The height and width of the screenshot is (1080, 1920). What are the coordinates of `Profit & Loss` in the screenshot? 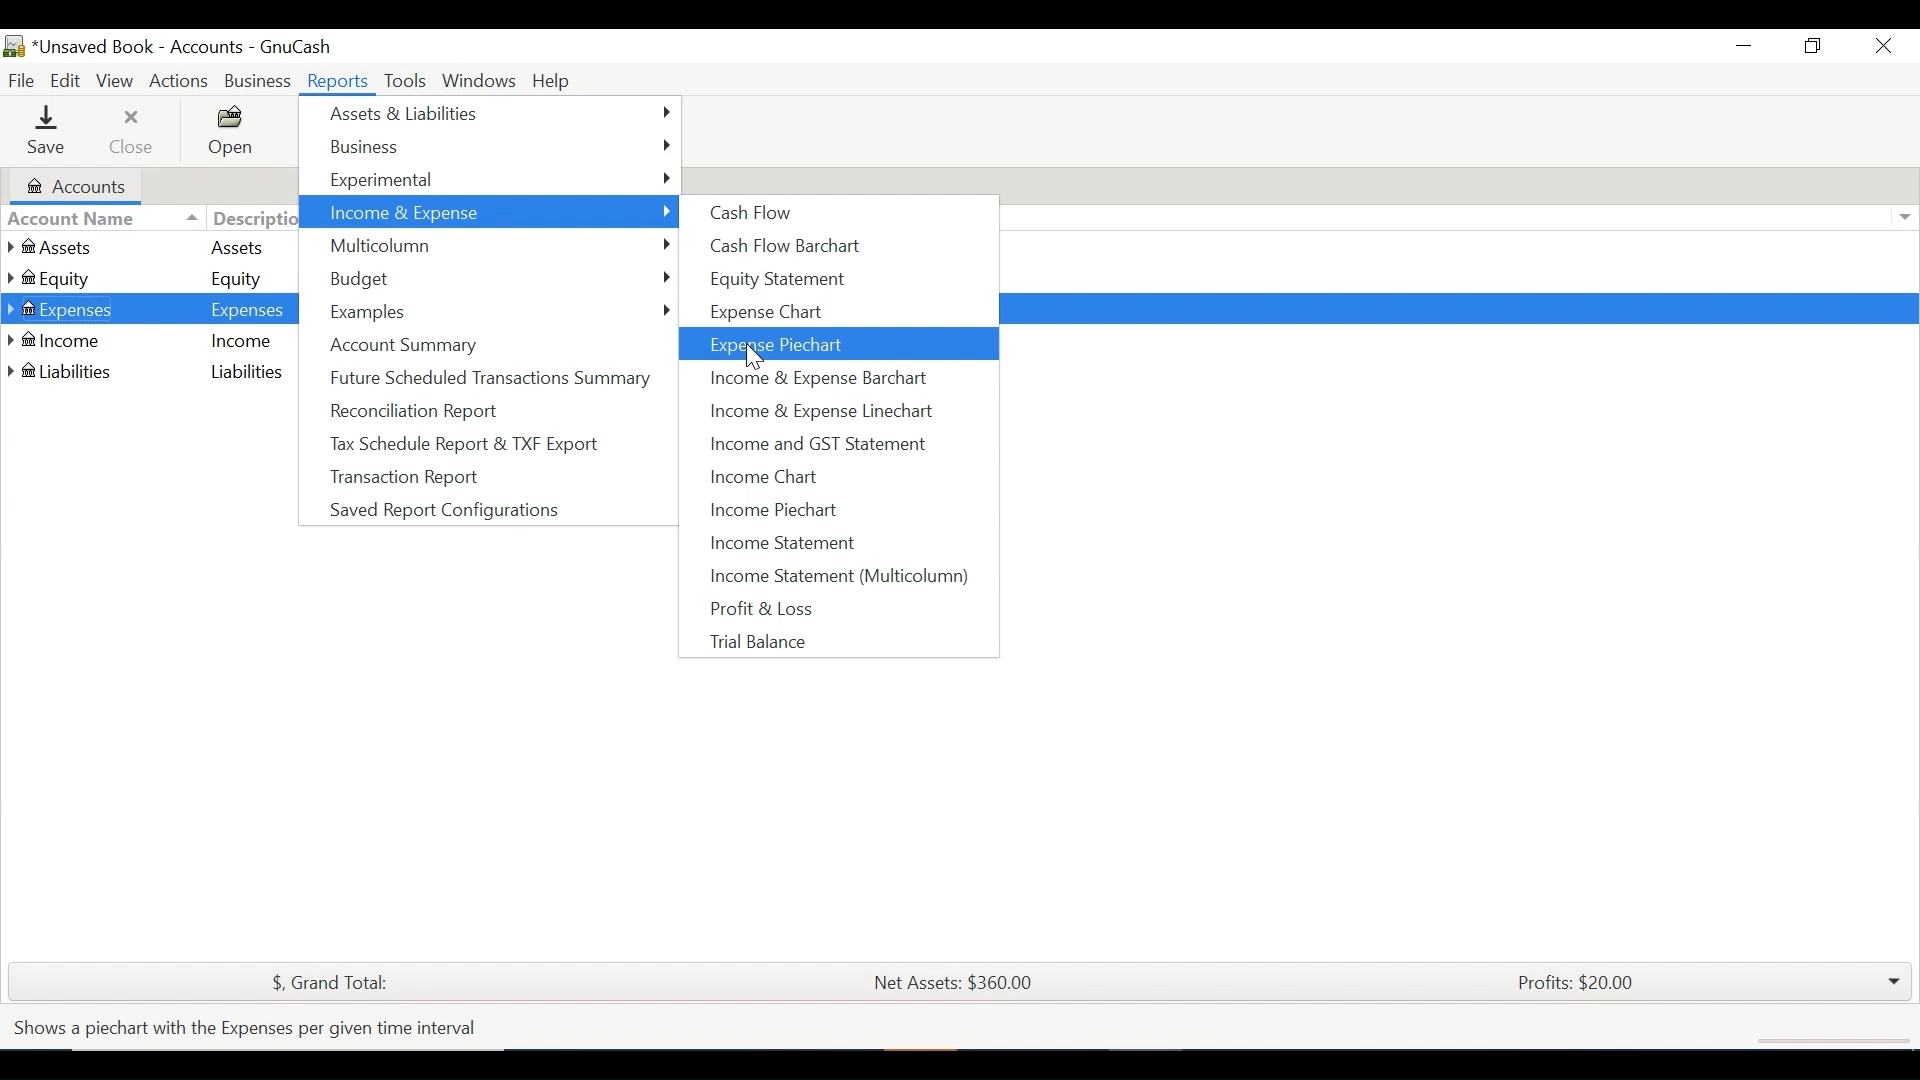 It's located at (763, 610).